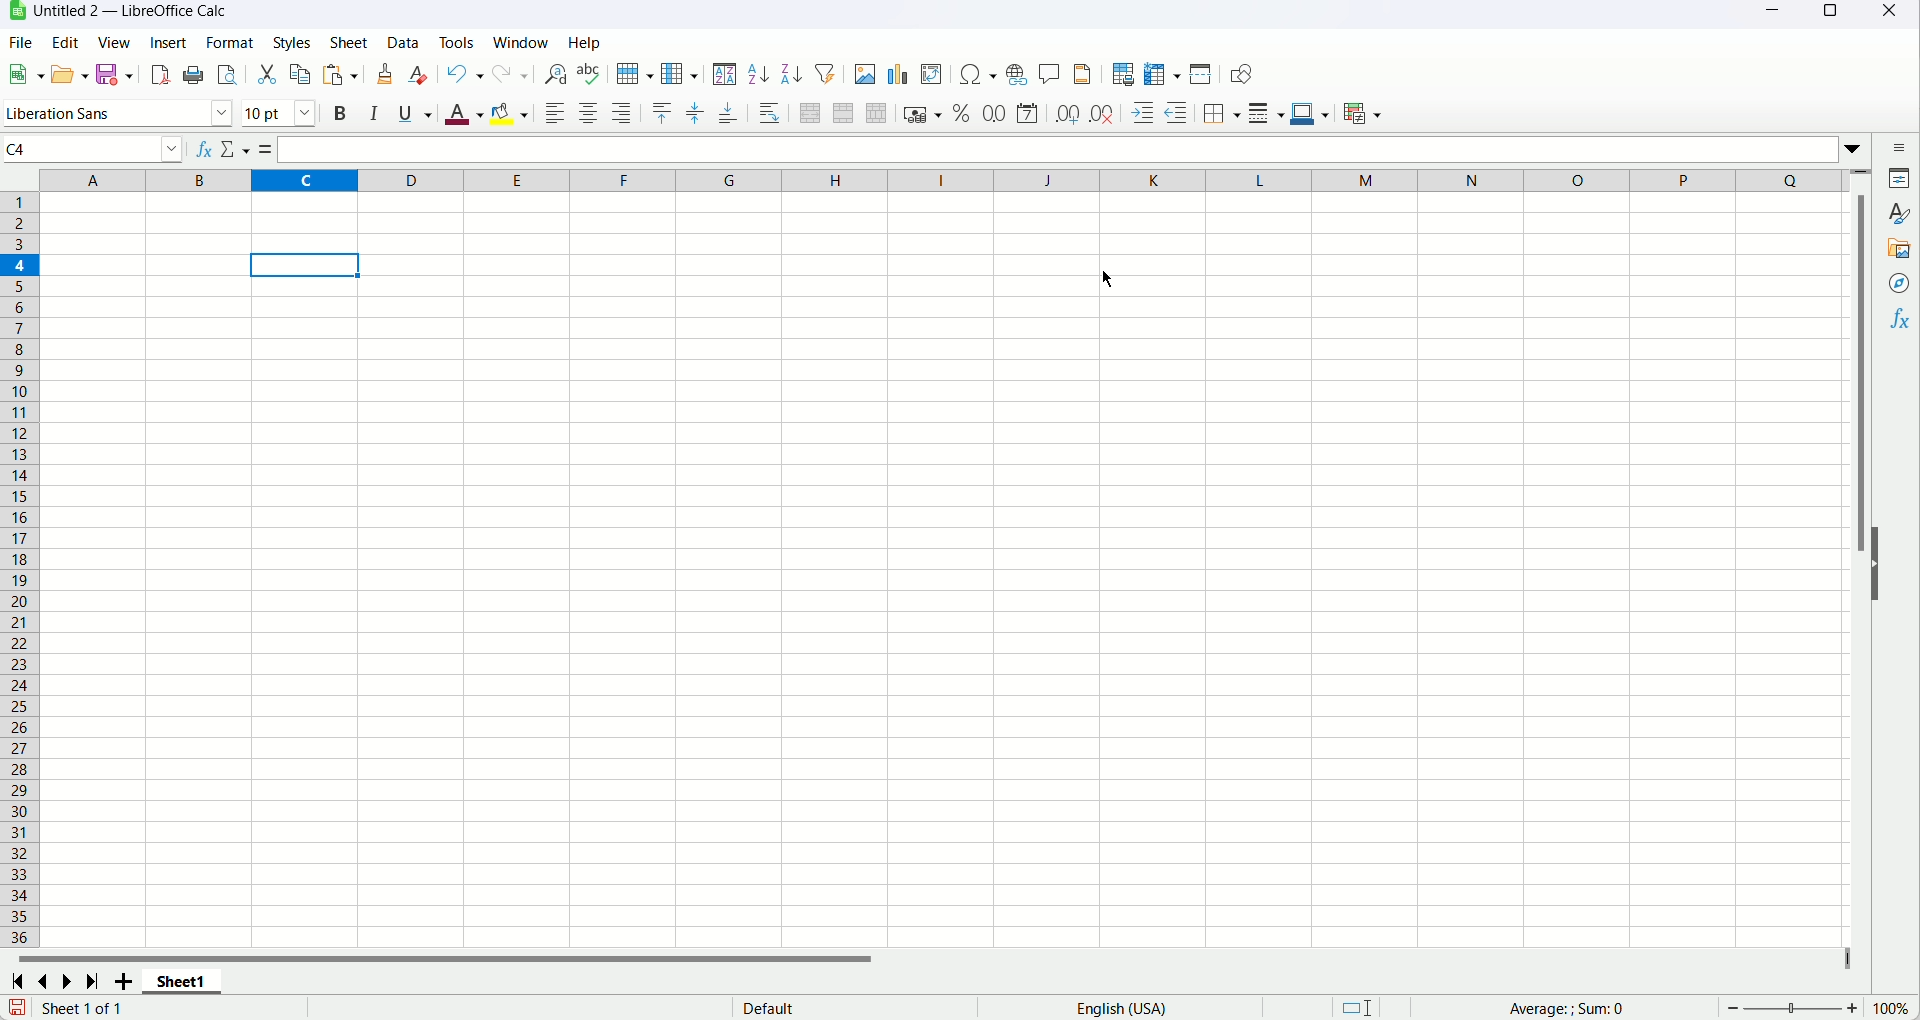  What do you see at coordinates (1201, 74) in the screenshot?
I see `Split window` at bounding box center [1201, 74].